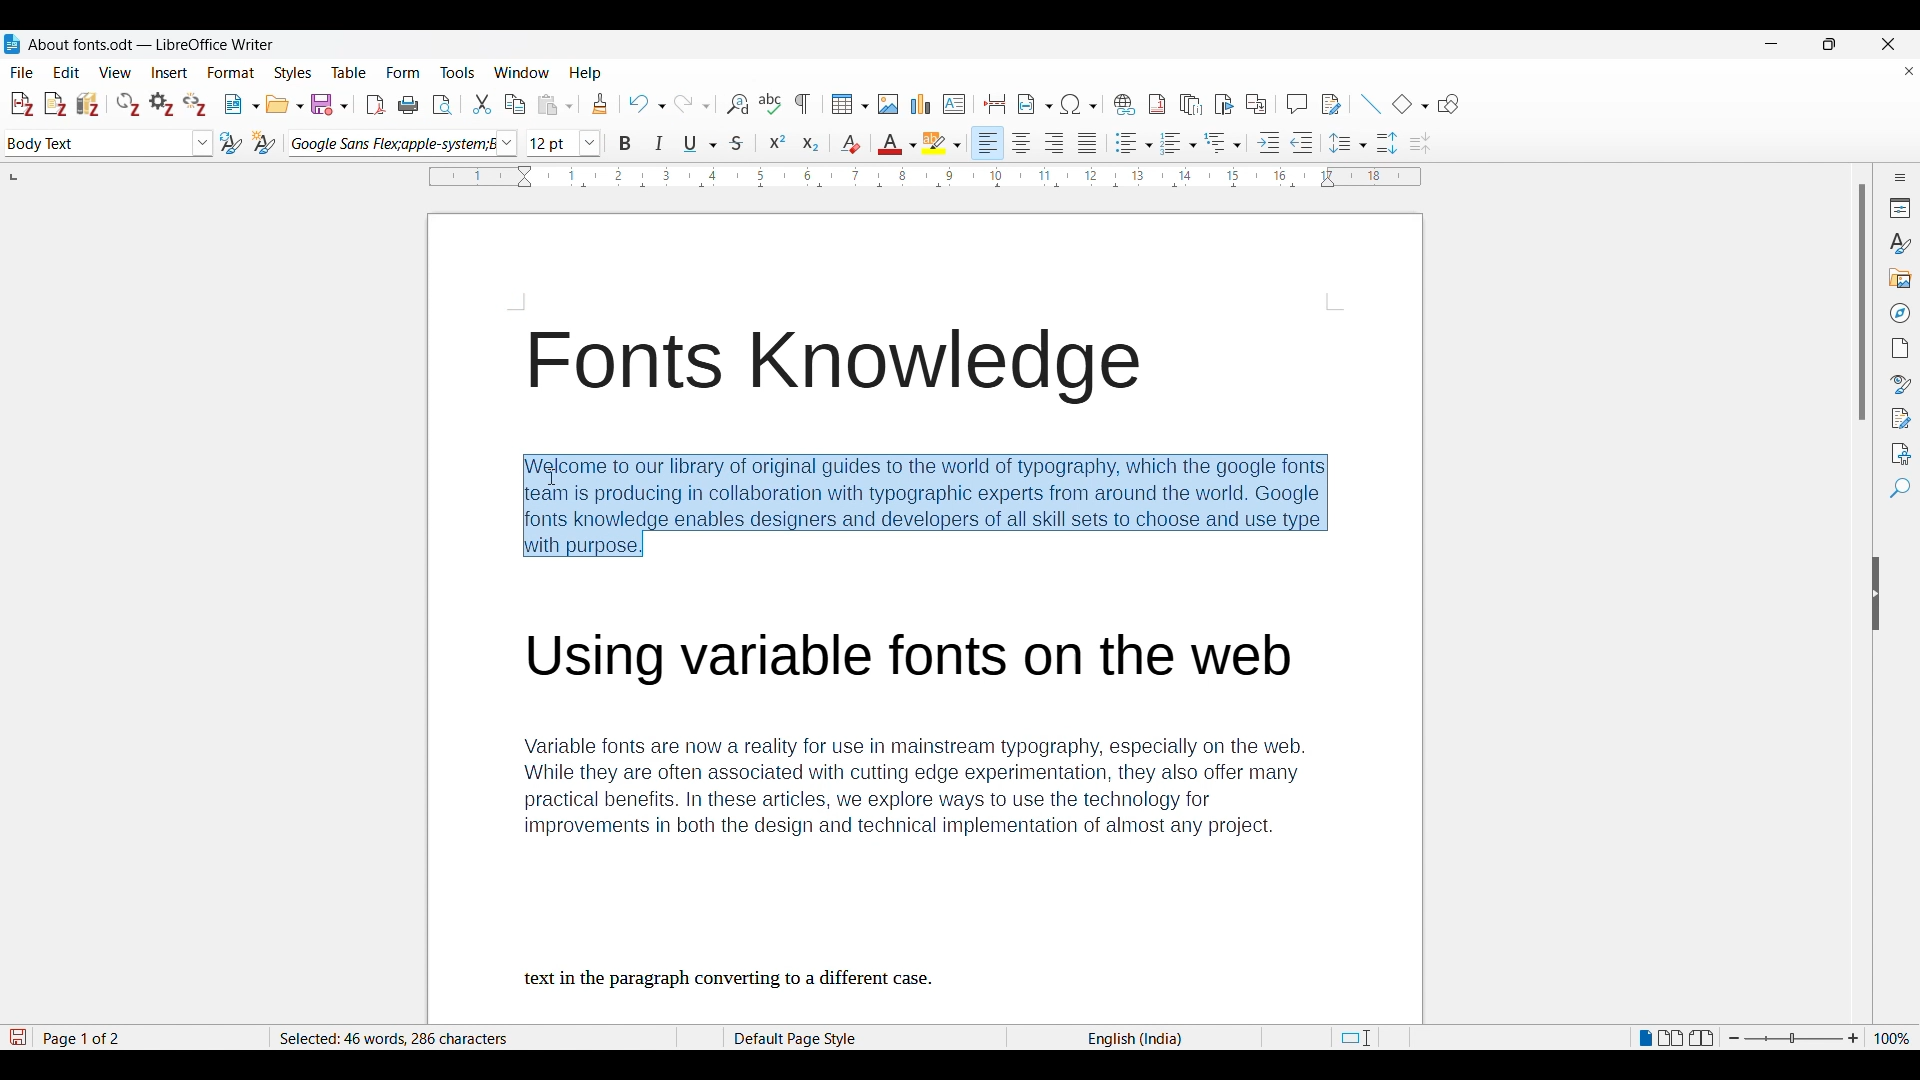 This screenshot has width=1920, height=1080. I want to click on Insert chart, so click(921, 104).